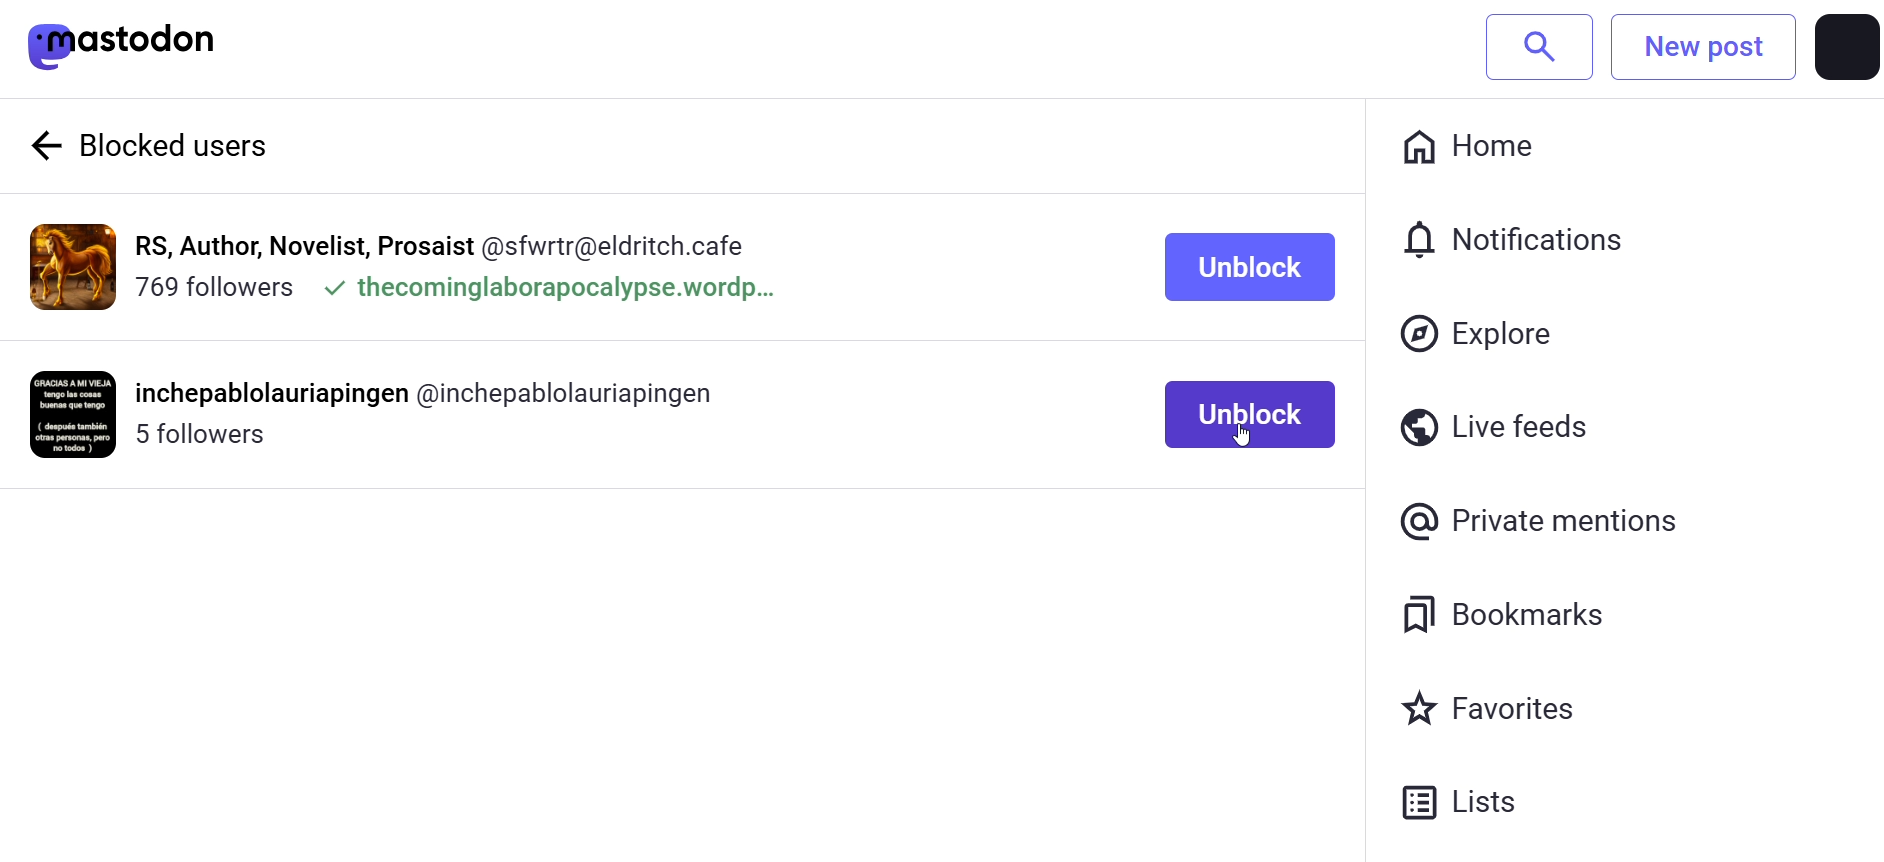  Describe the element at coordinates (1500, 420) in the screenshot. I see `live feeds` at that location.